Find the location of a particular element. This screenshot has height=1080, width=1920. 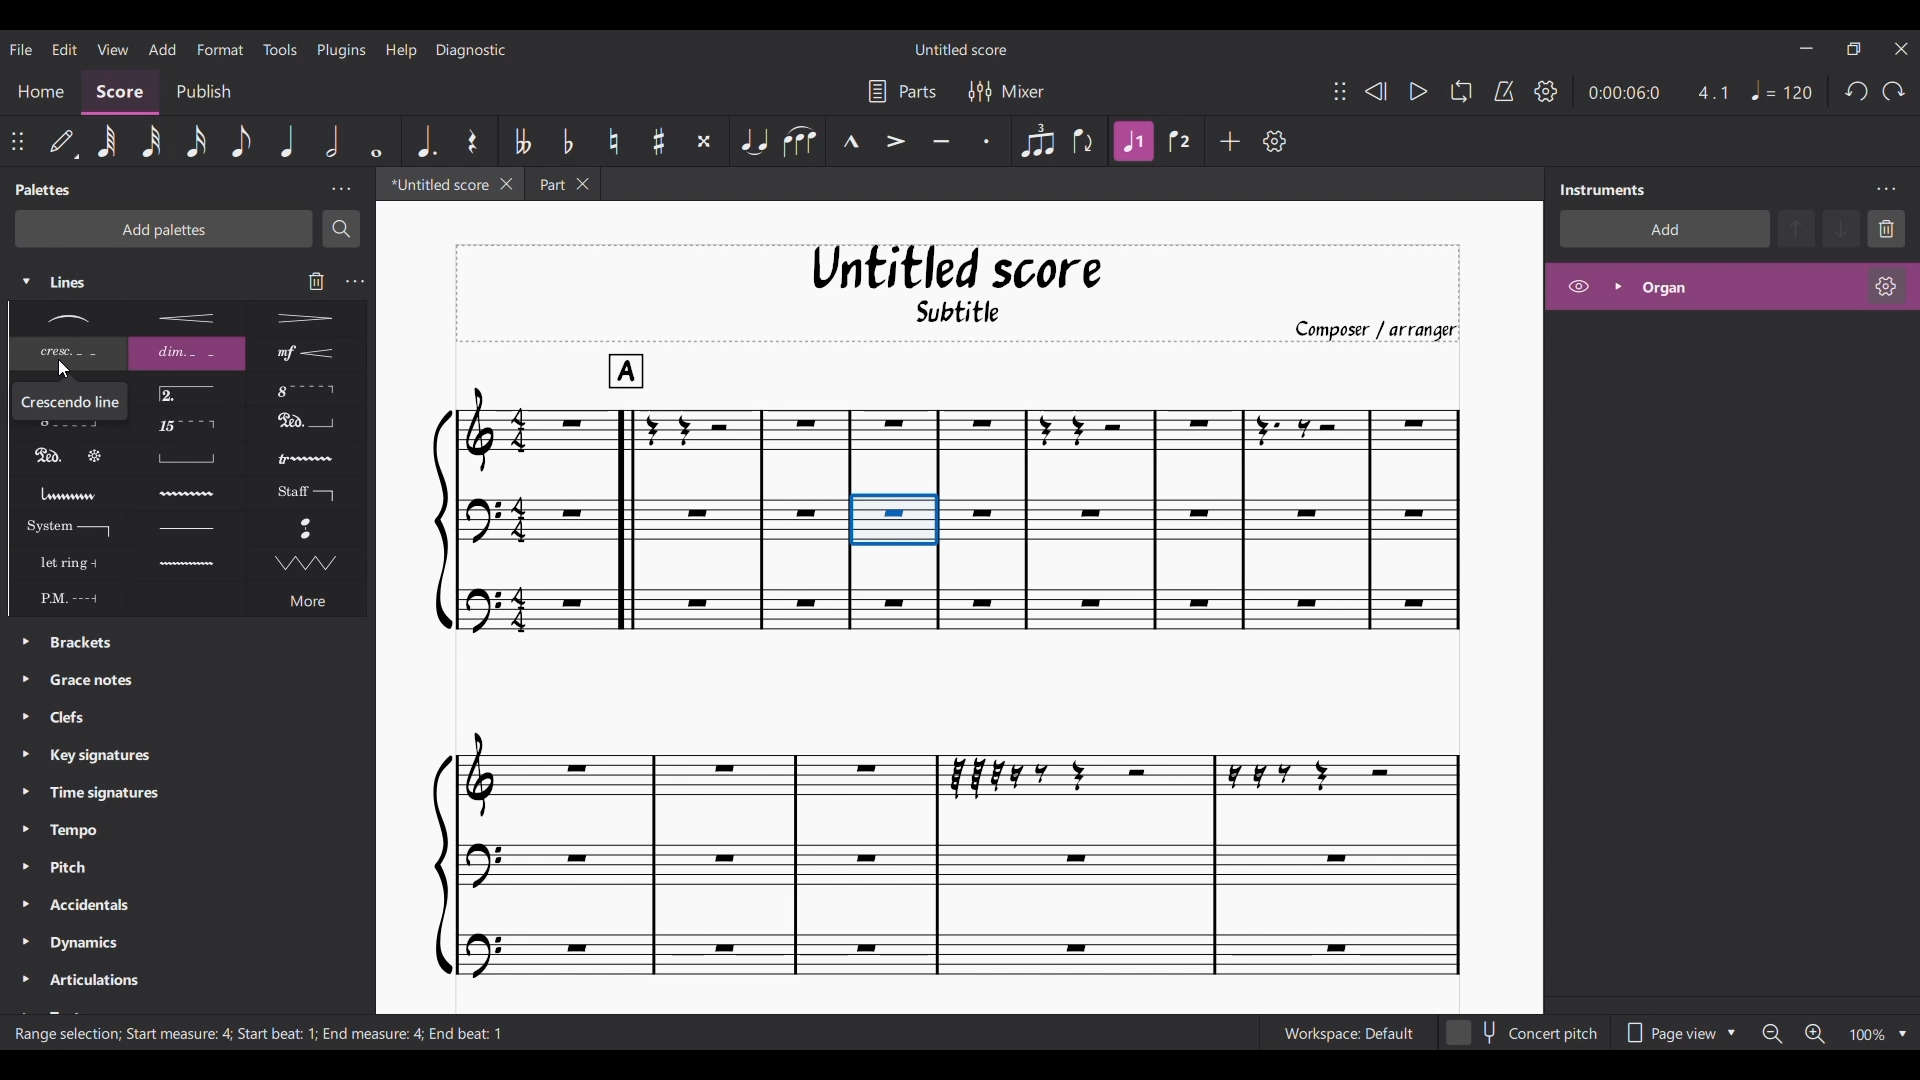

Close interface is located at coordinates (1901, 49).